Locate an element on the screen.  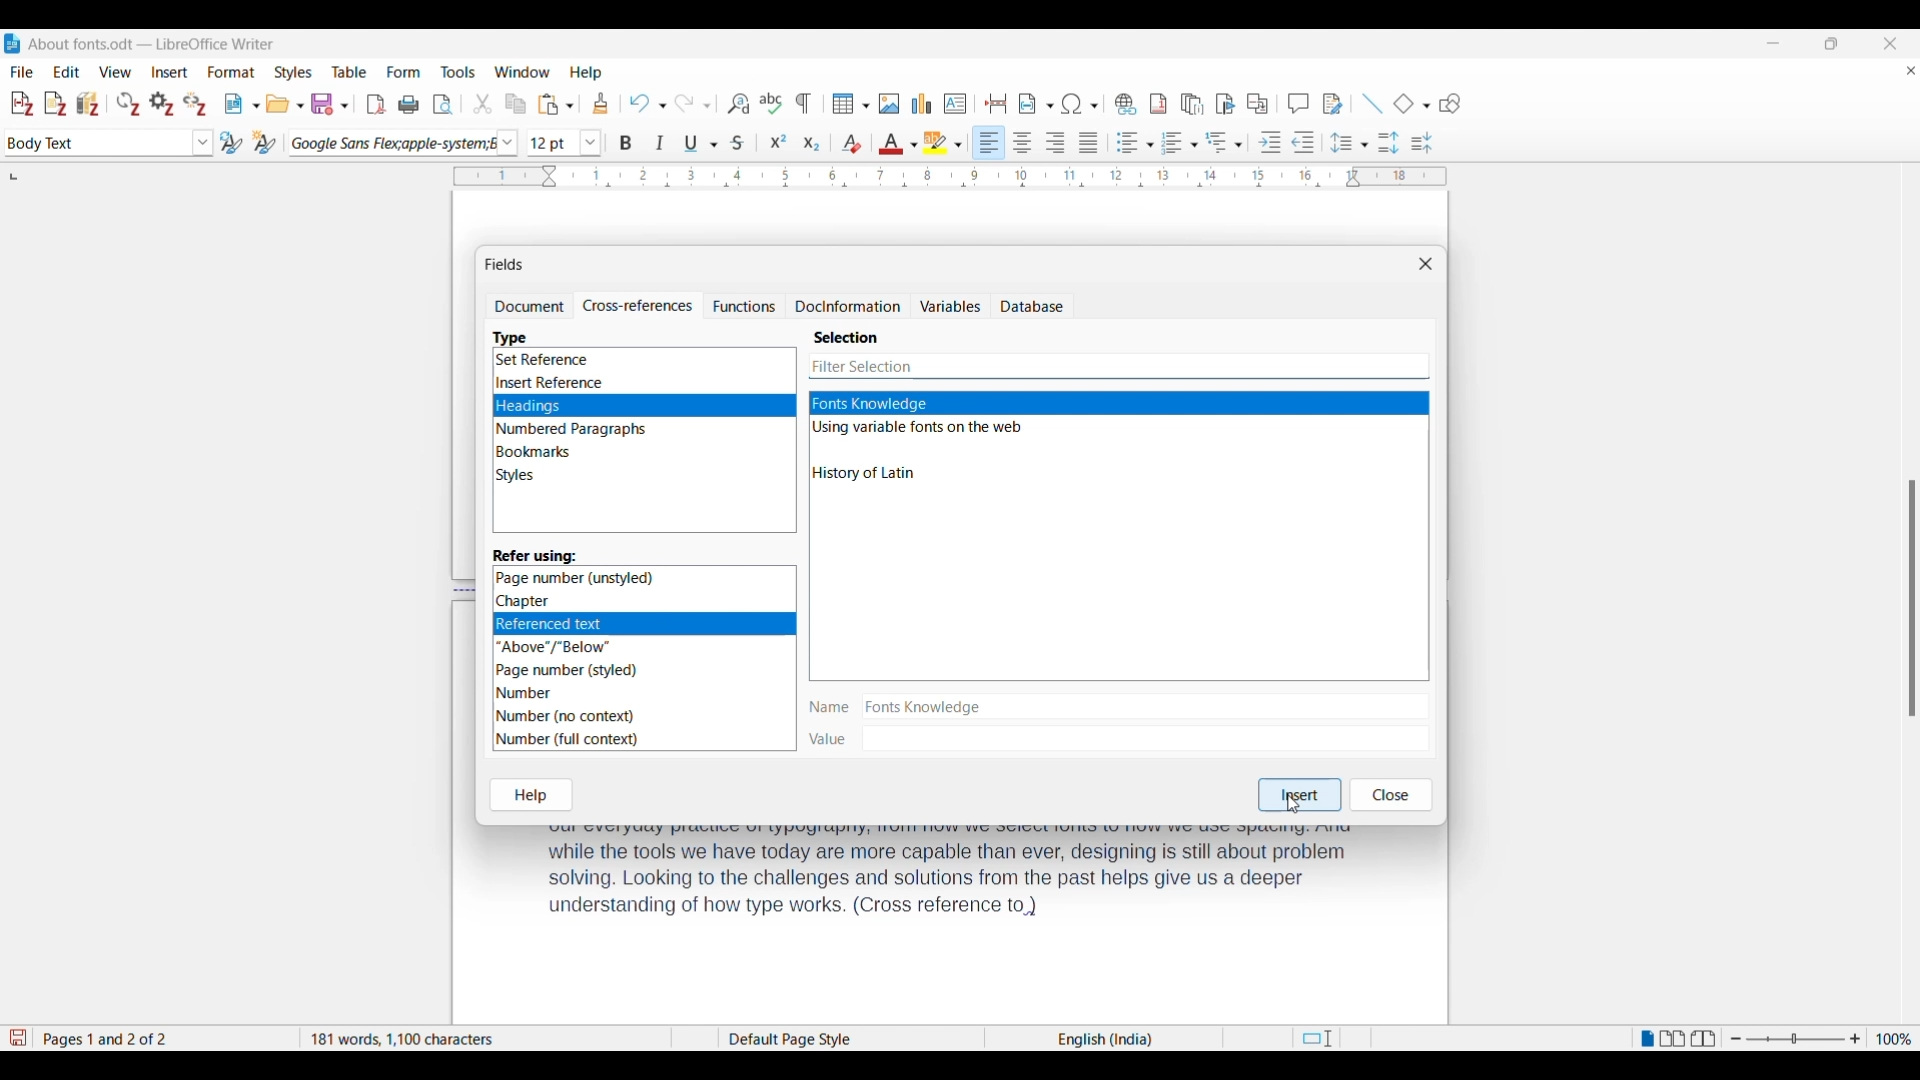
Paragraph style options is located at coordinates (203, 143).